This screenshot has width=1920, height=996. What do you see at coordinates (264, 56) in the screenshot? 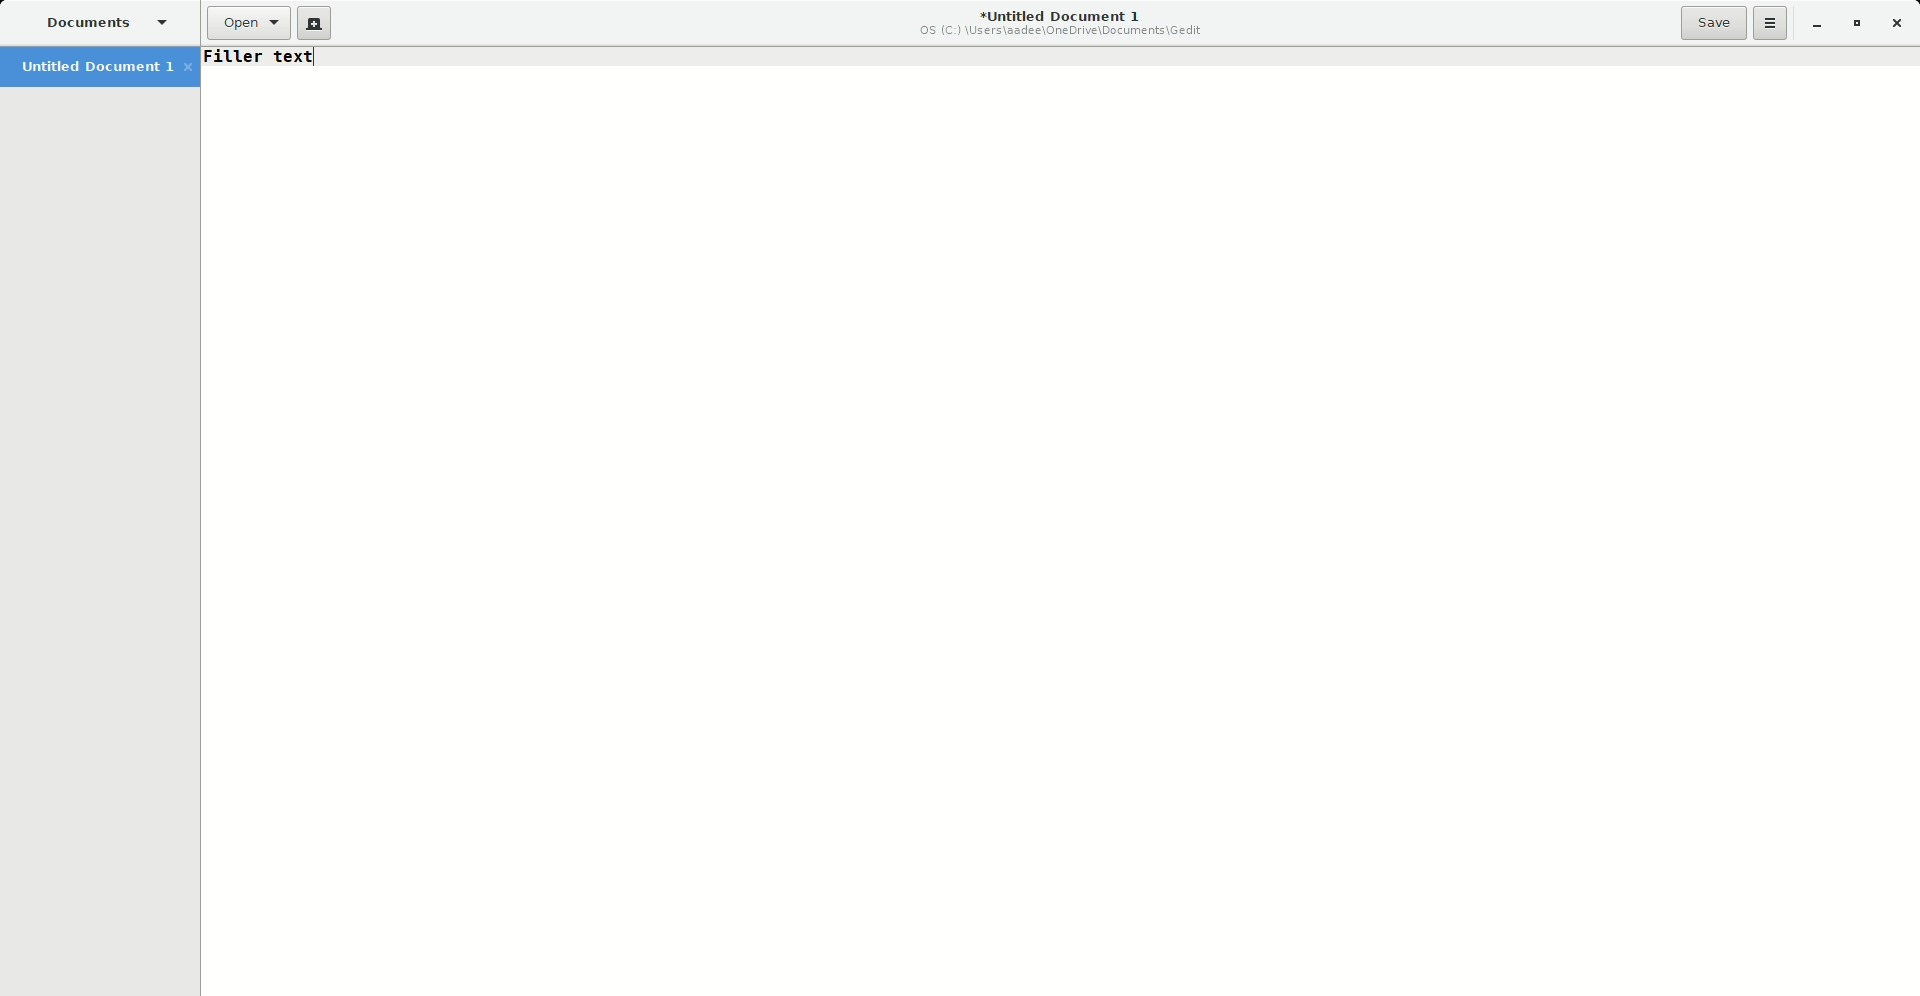
I see `Redone text` at bounding box center [264, 56].